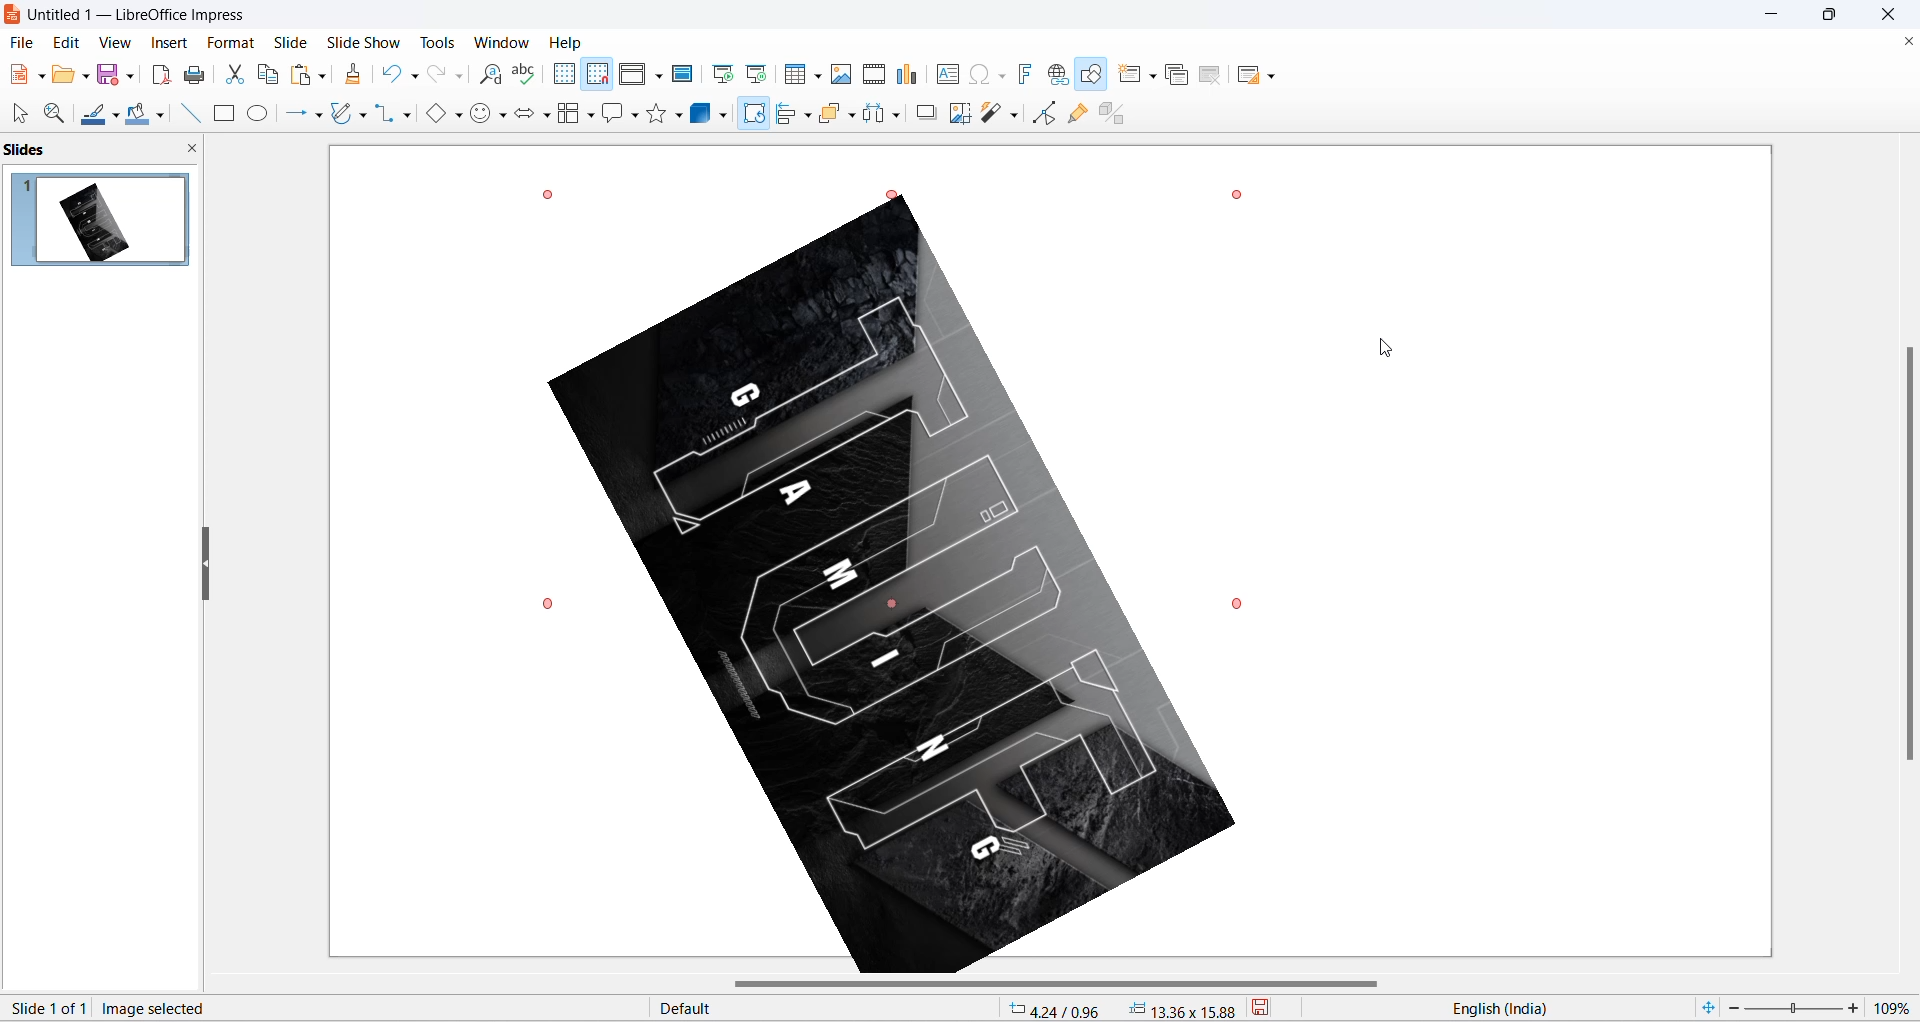  I want to click on table grid, so click(819, 76).